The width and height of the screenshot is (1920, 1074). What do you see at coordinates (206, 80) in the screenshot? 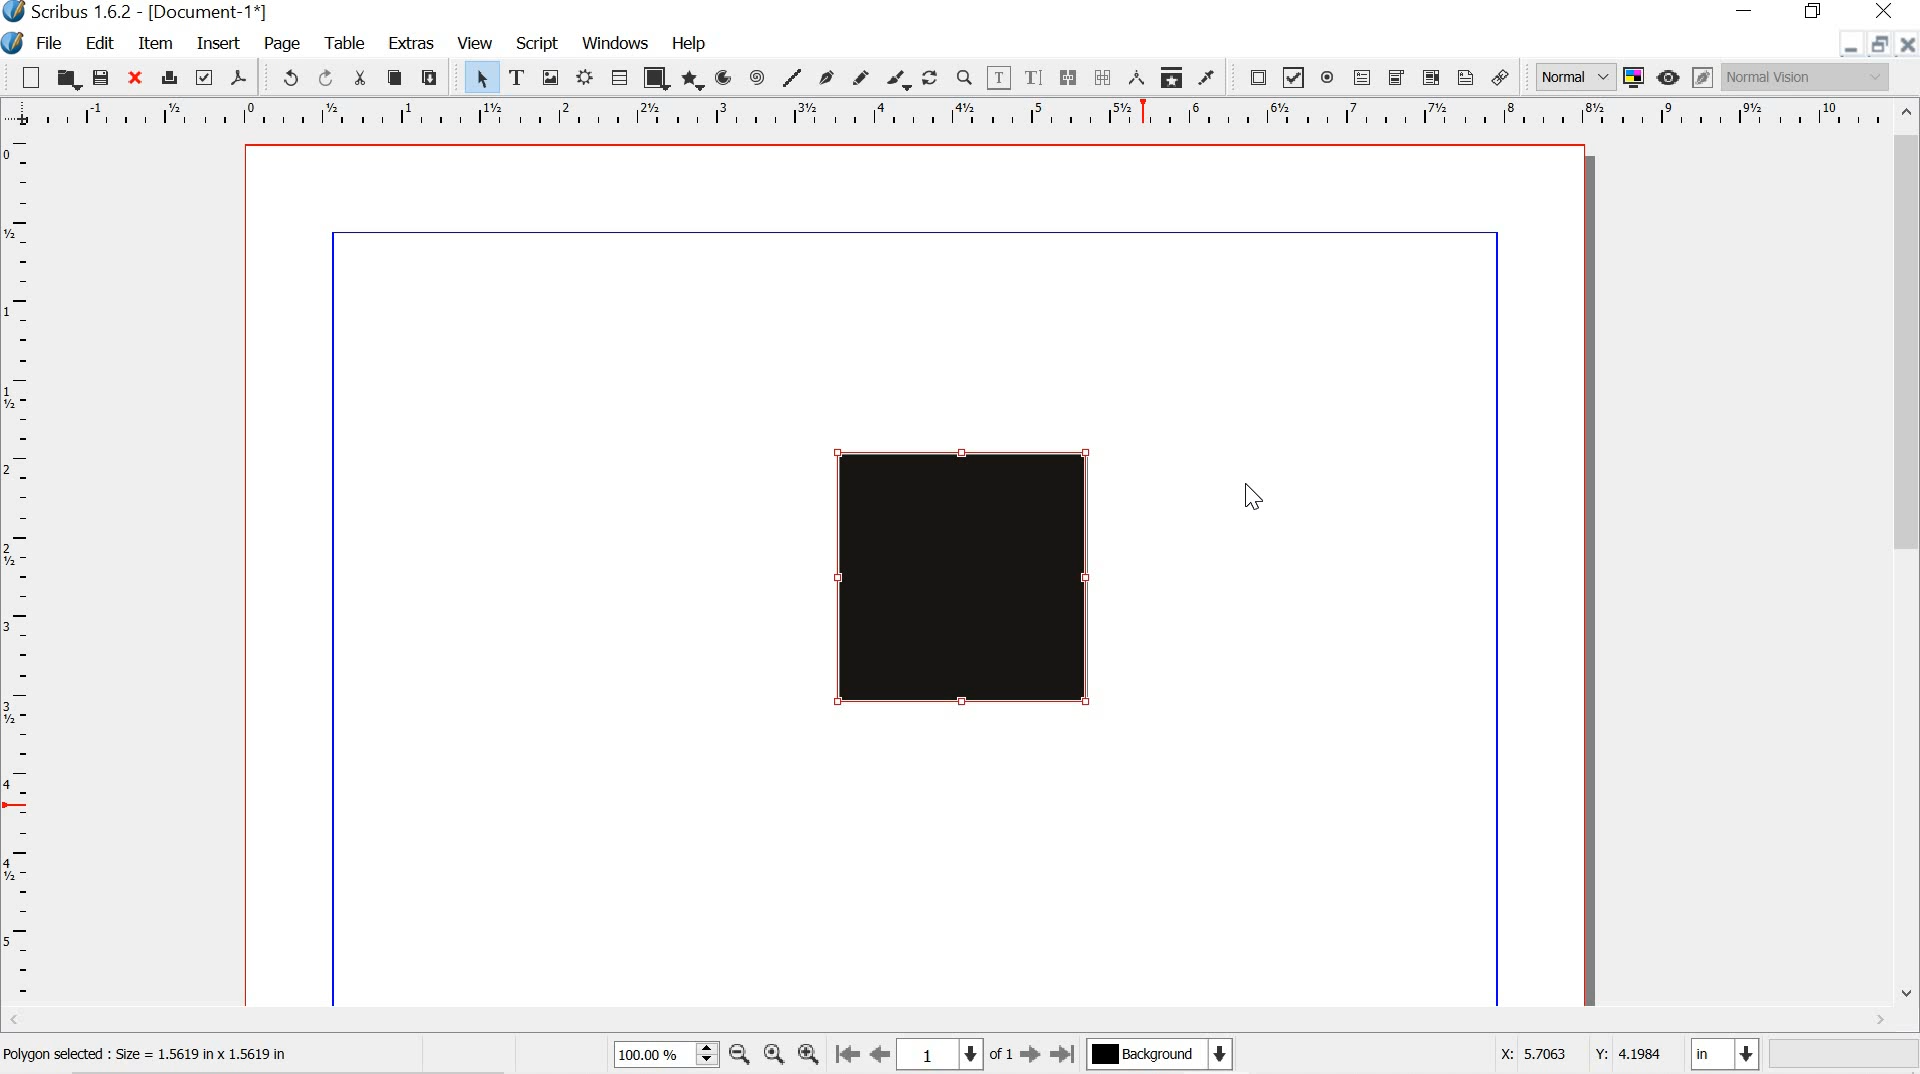
I see `preflight verifier` at bounding box center [206, 80].